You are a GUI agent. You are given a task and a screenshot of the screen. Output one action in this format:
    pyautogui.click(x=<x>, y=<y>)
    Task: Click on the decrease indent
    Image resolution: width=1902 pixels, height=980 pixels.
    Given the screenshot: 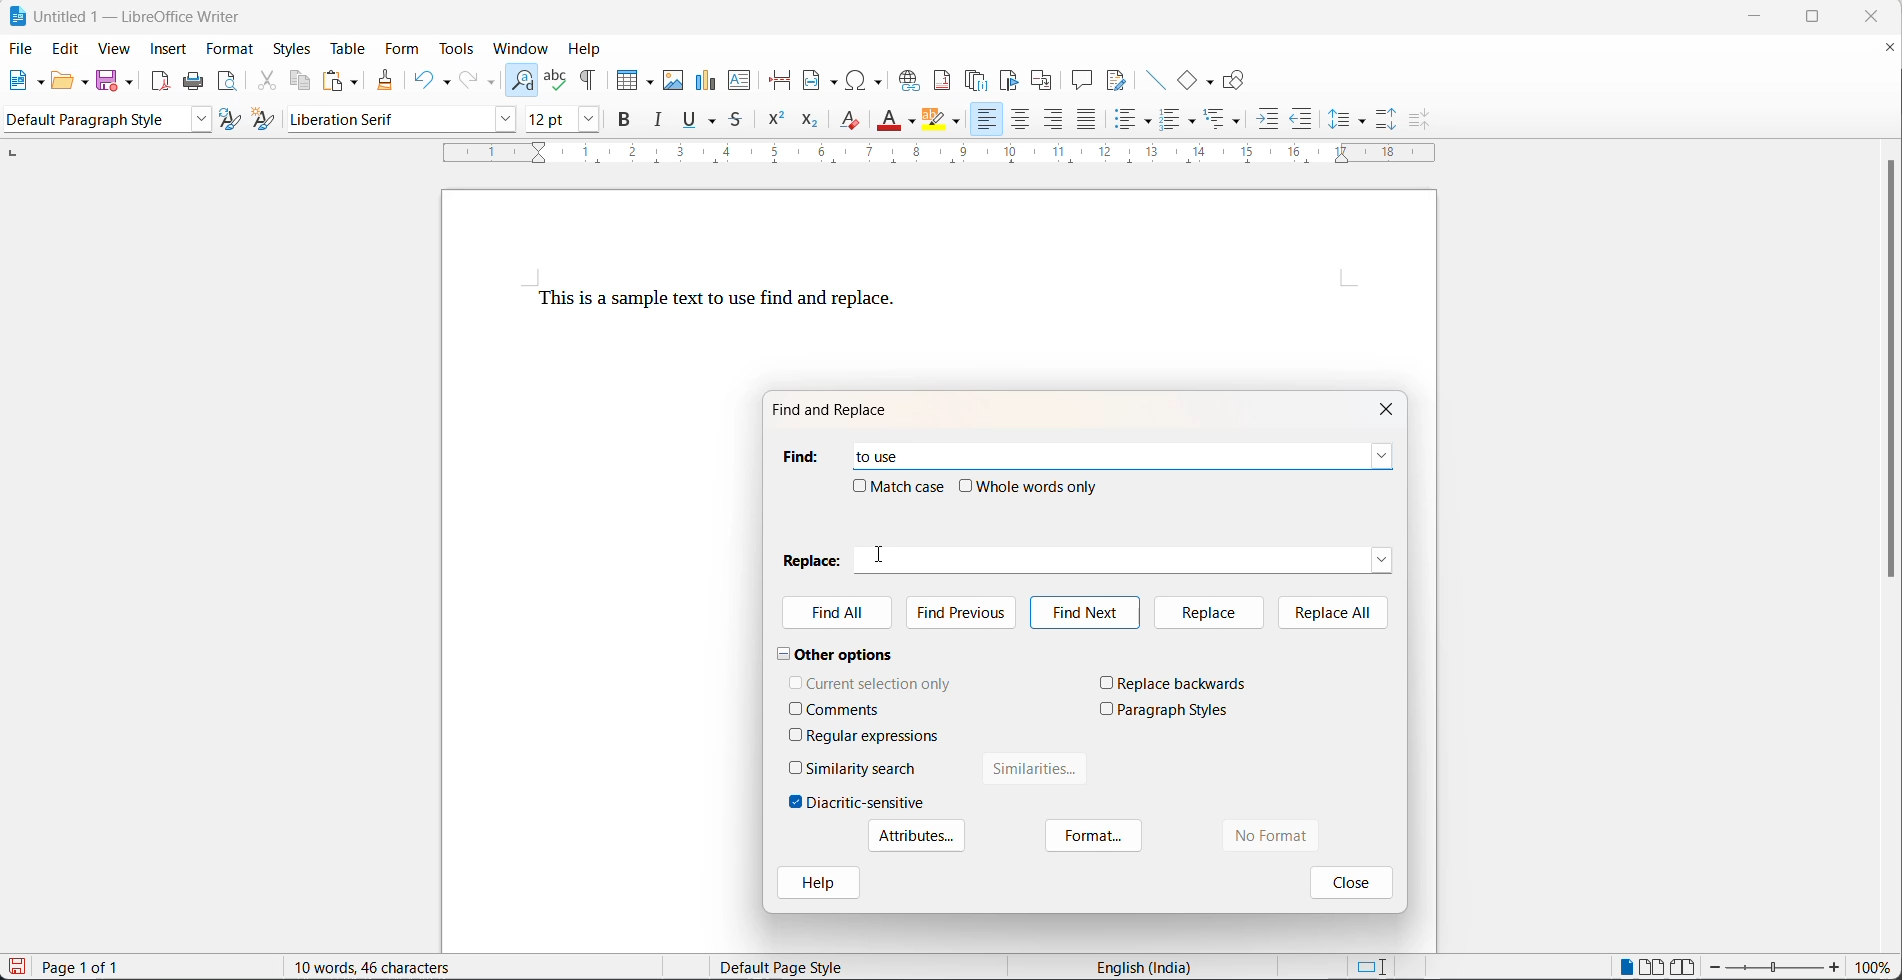 What is the action you would take?
    pyautogui.click(x=1302, y=122)
    